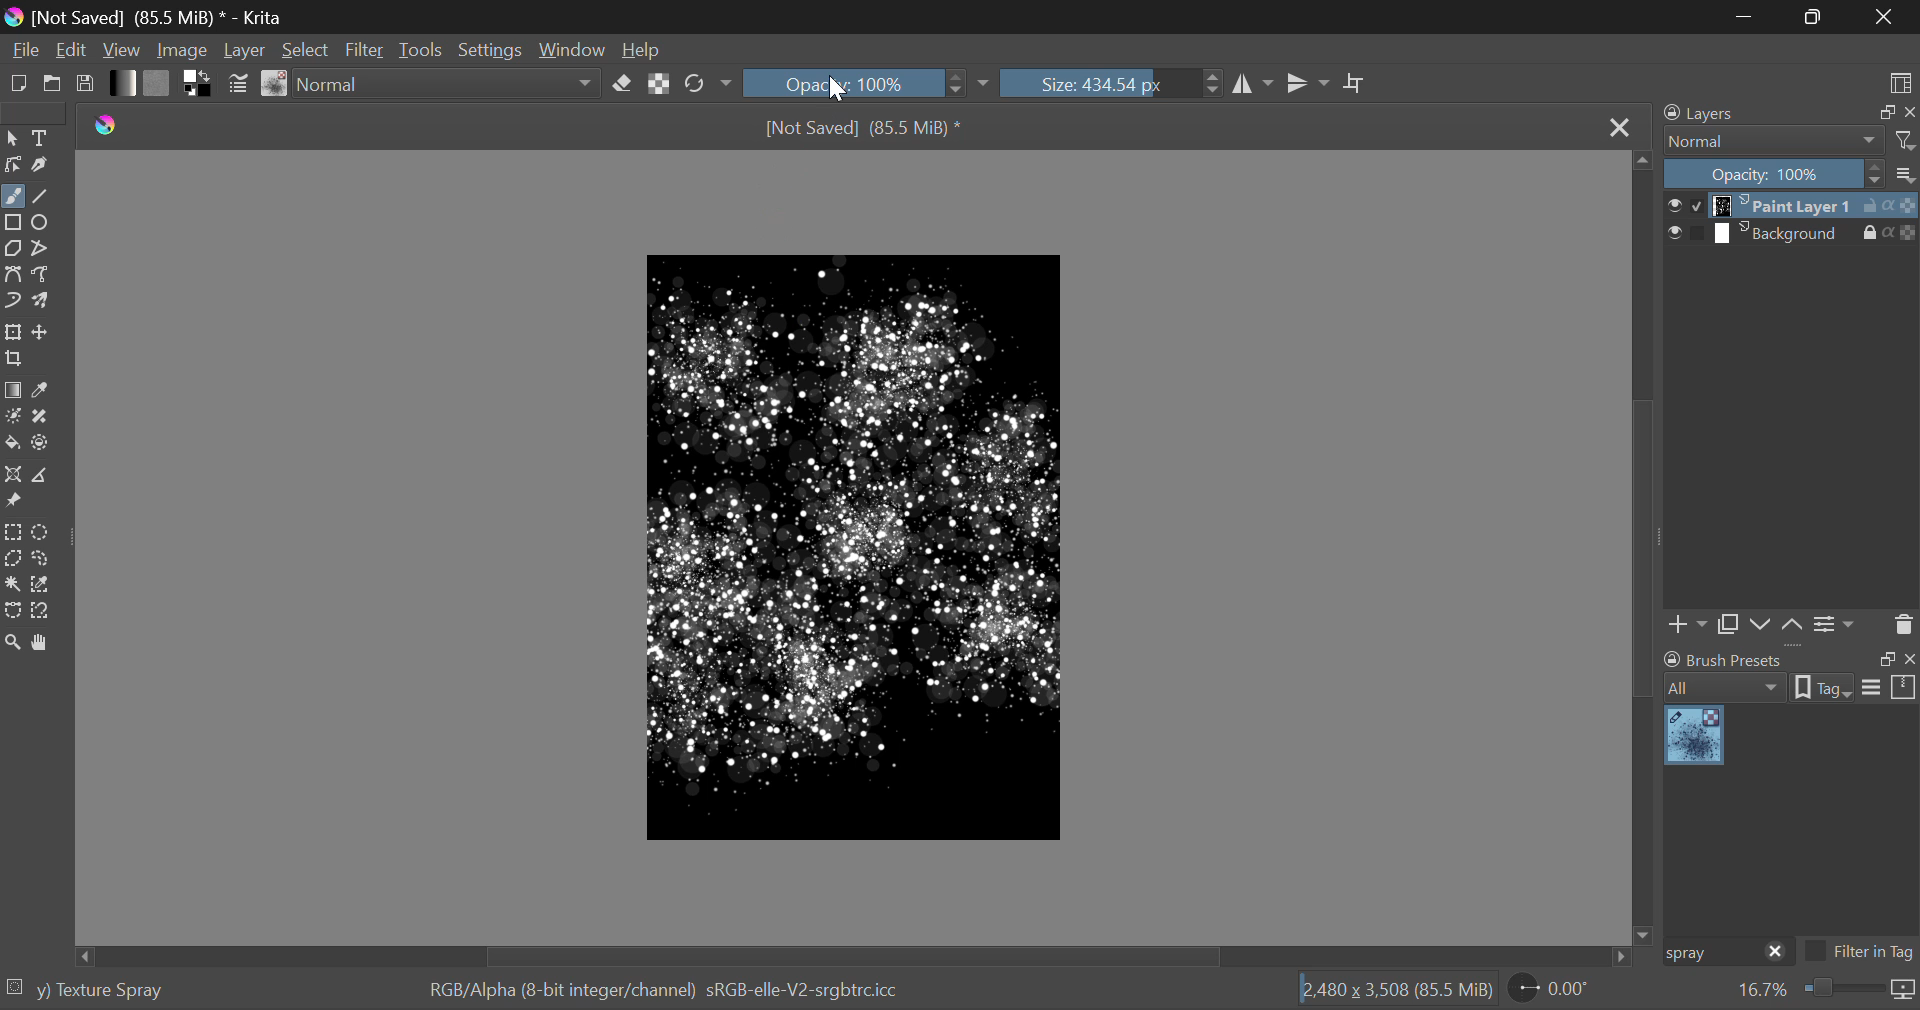 This screenshot has width=1920, height=1010. Describe the element at coordinates (1890, 232) in the screenshot. I see `actions` at that location.